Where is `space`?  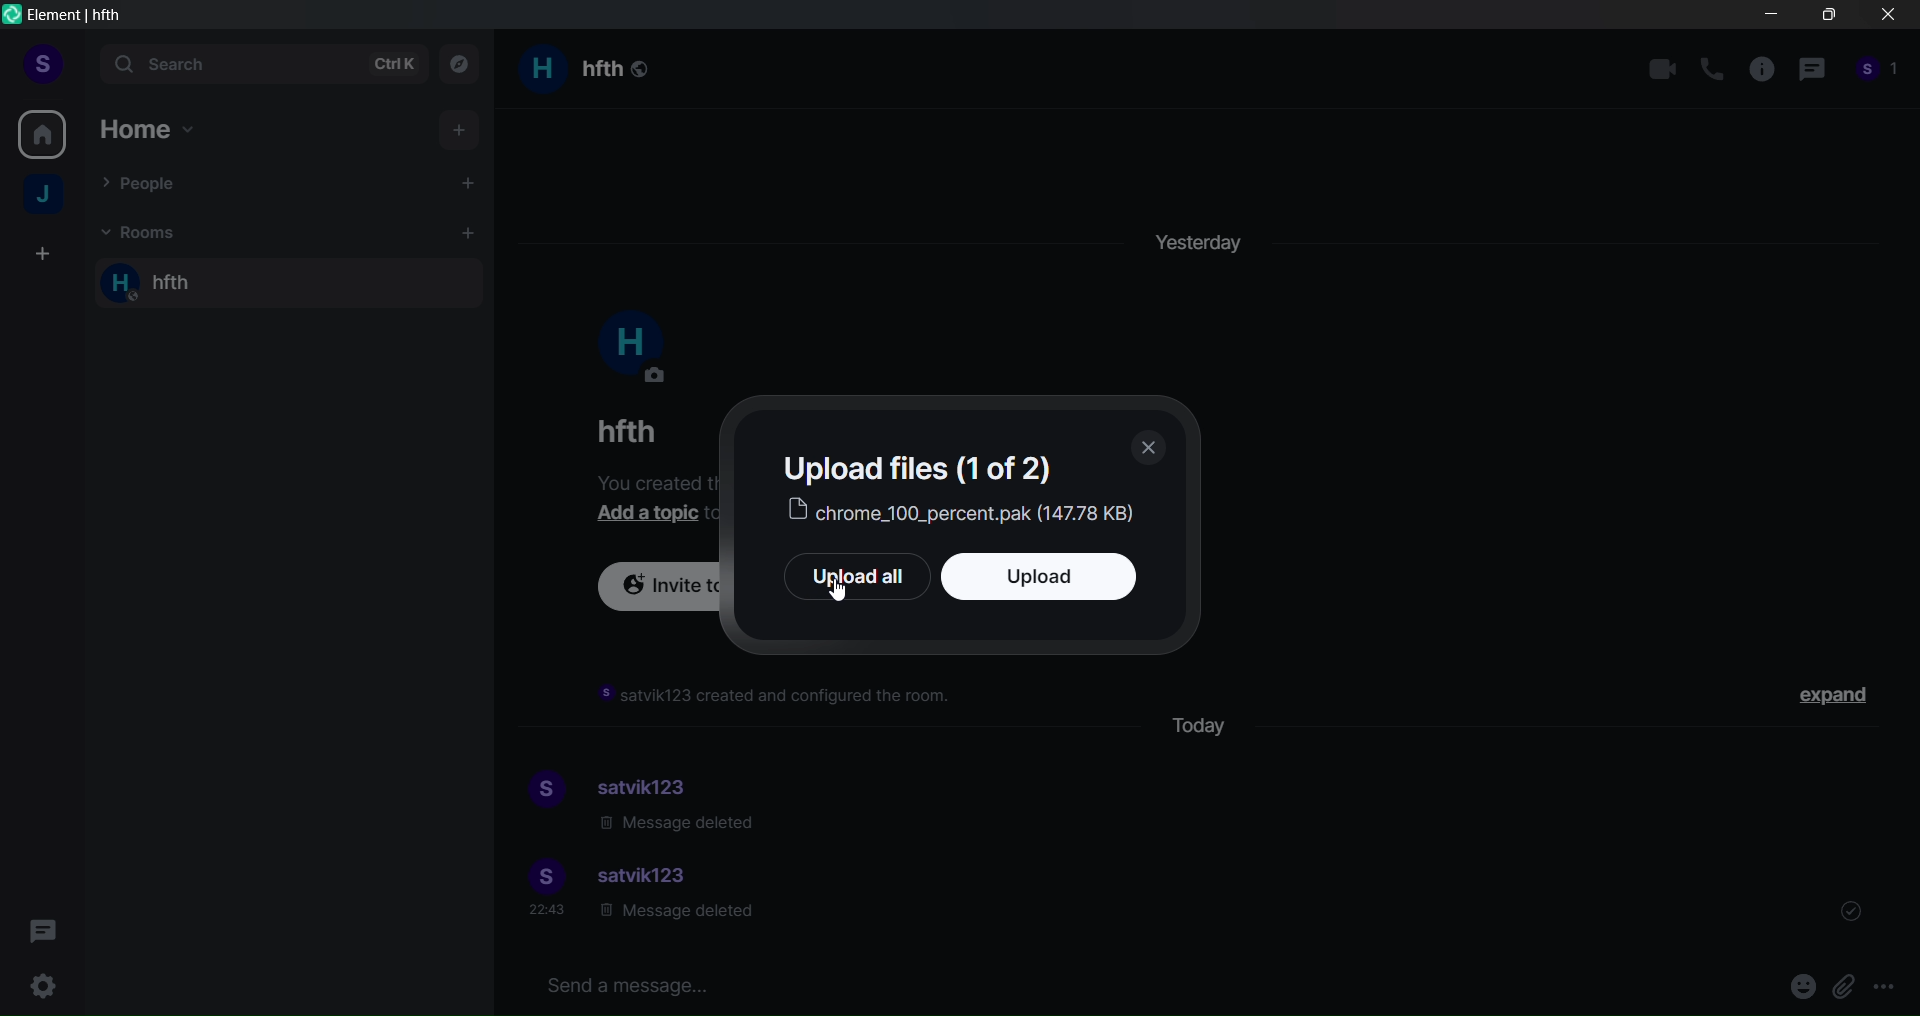
space is located at coordinates (46, 197).